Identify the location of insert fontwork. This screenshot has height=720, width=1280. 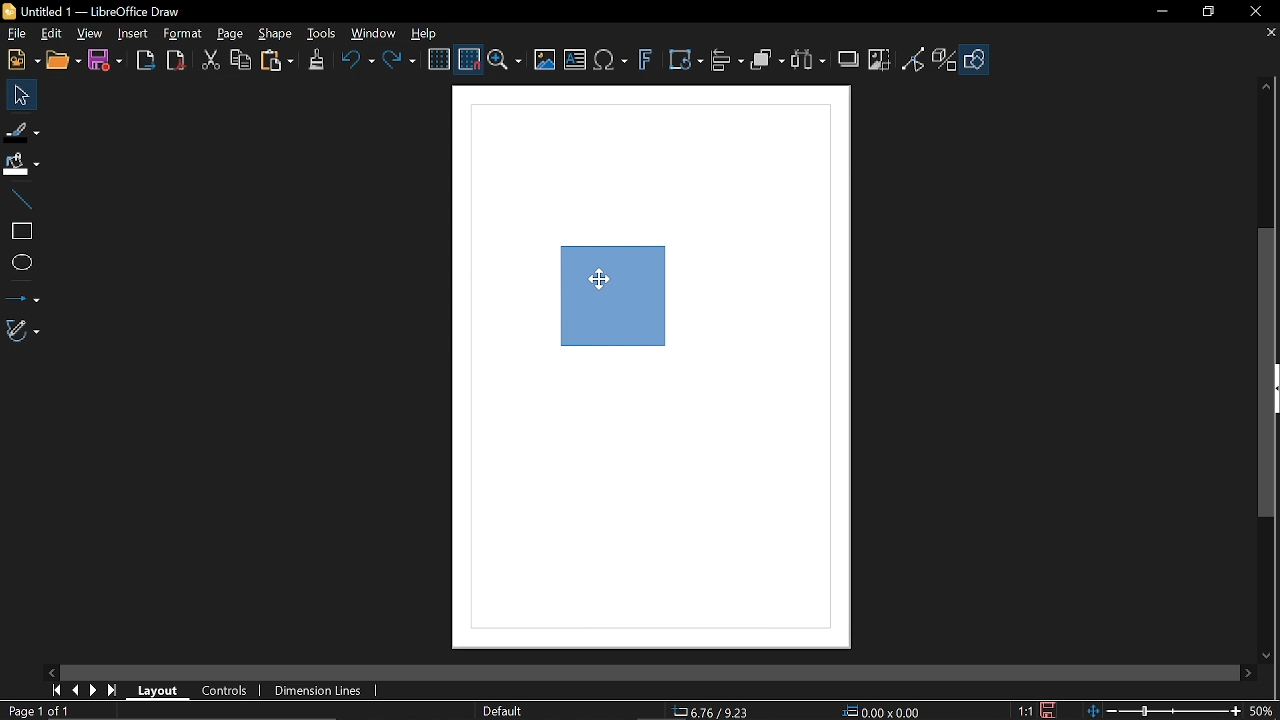
(643, 60).